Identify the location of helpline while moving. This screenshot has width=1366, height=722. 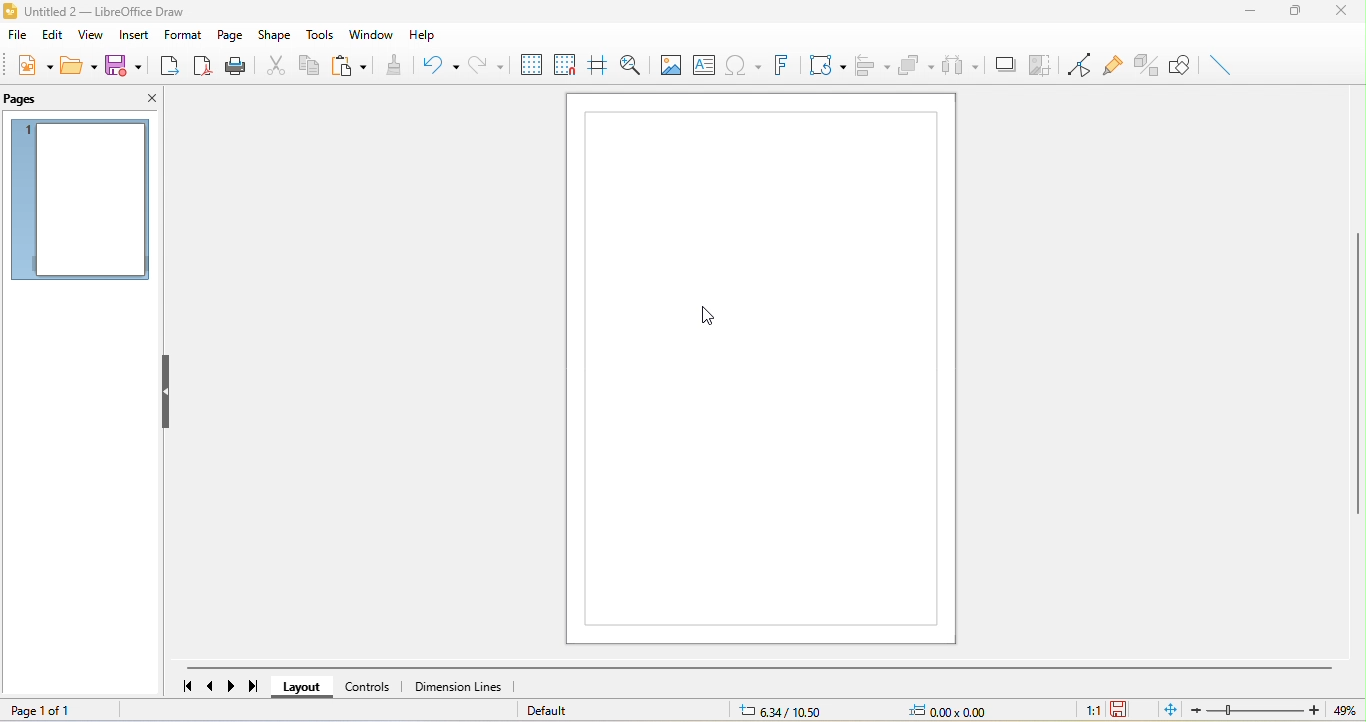
(595, 62).